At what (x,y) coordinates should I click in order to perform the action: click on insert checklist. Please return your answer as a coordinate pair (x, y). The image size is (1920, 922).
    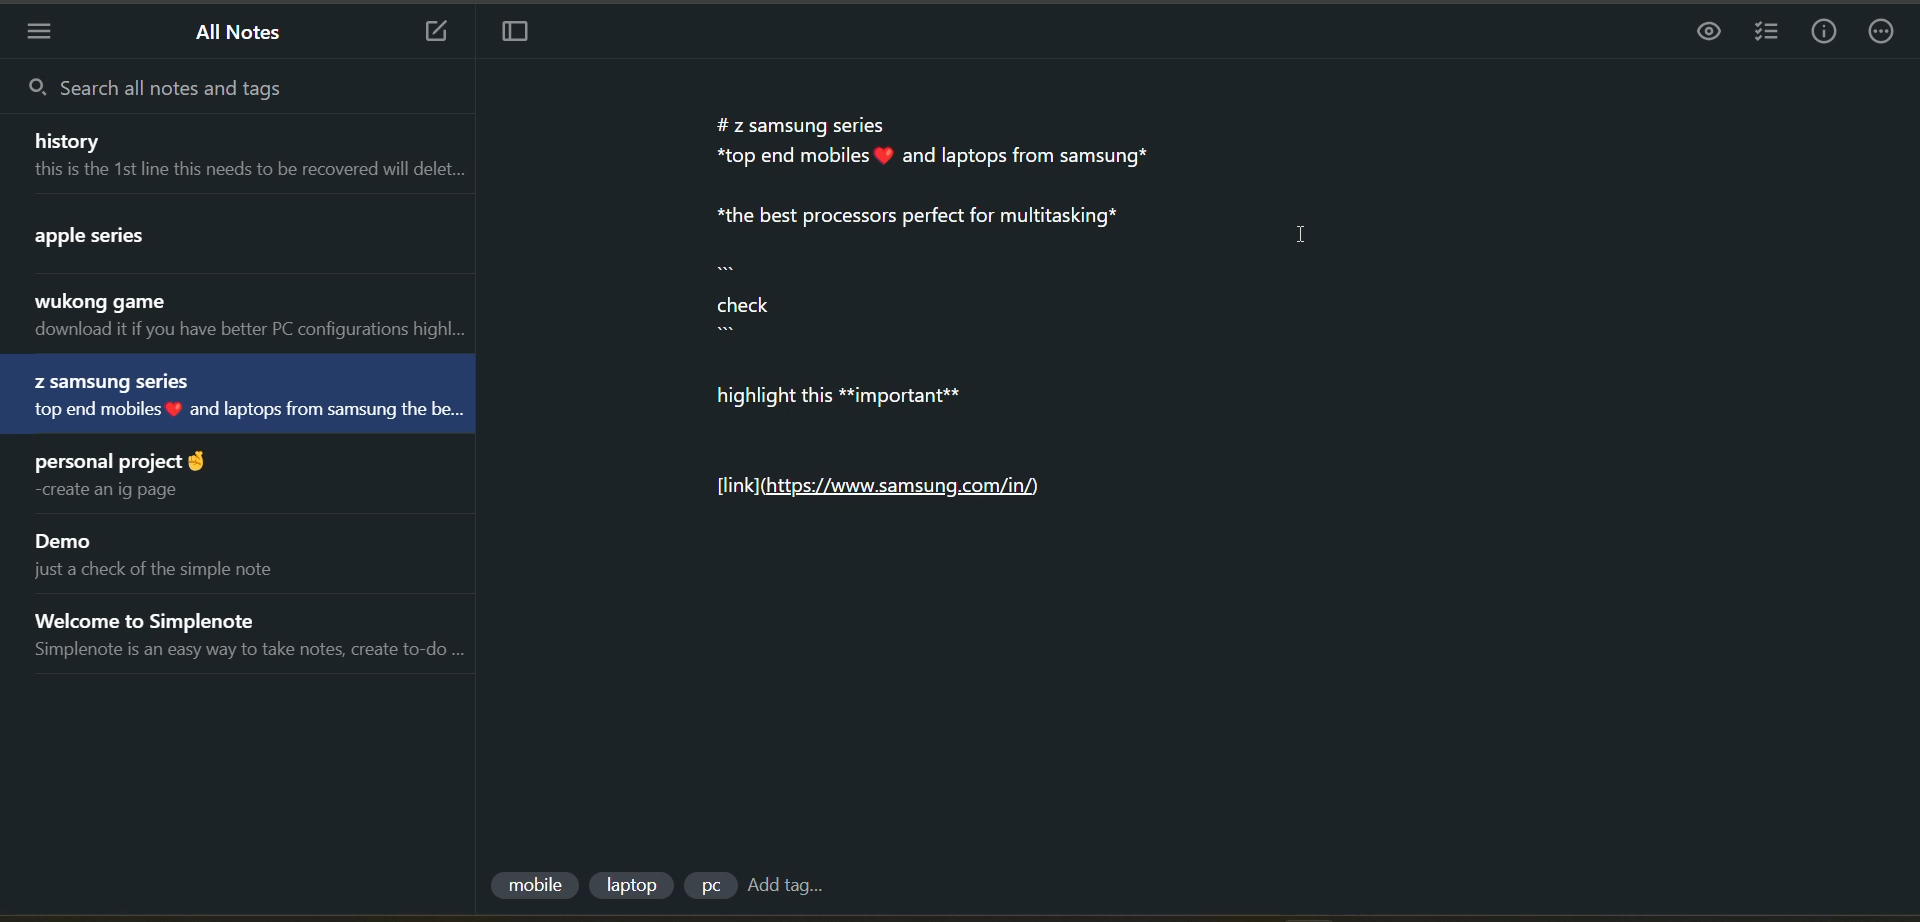
    Looking at the image, I should click on (1769, 34).